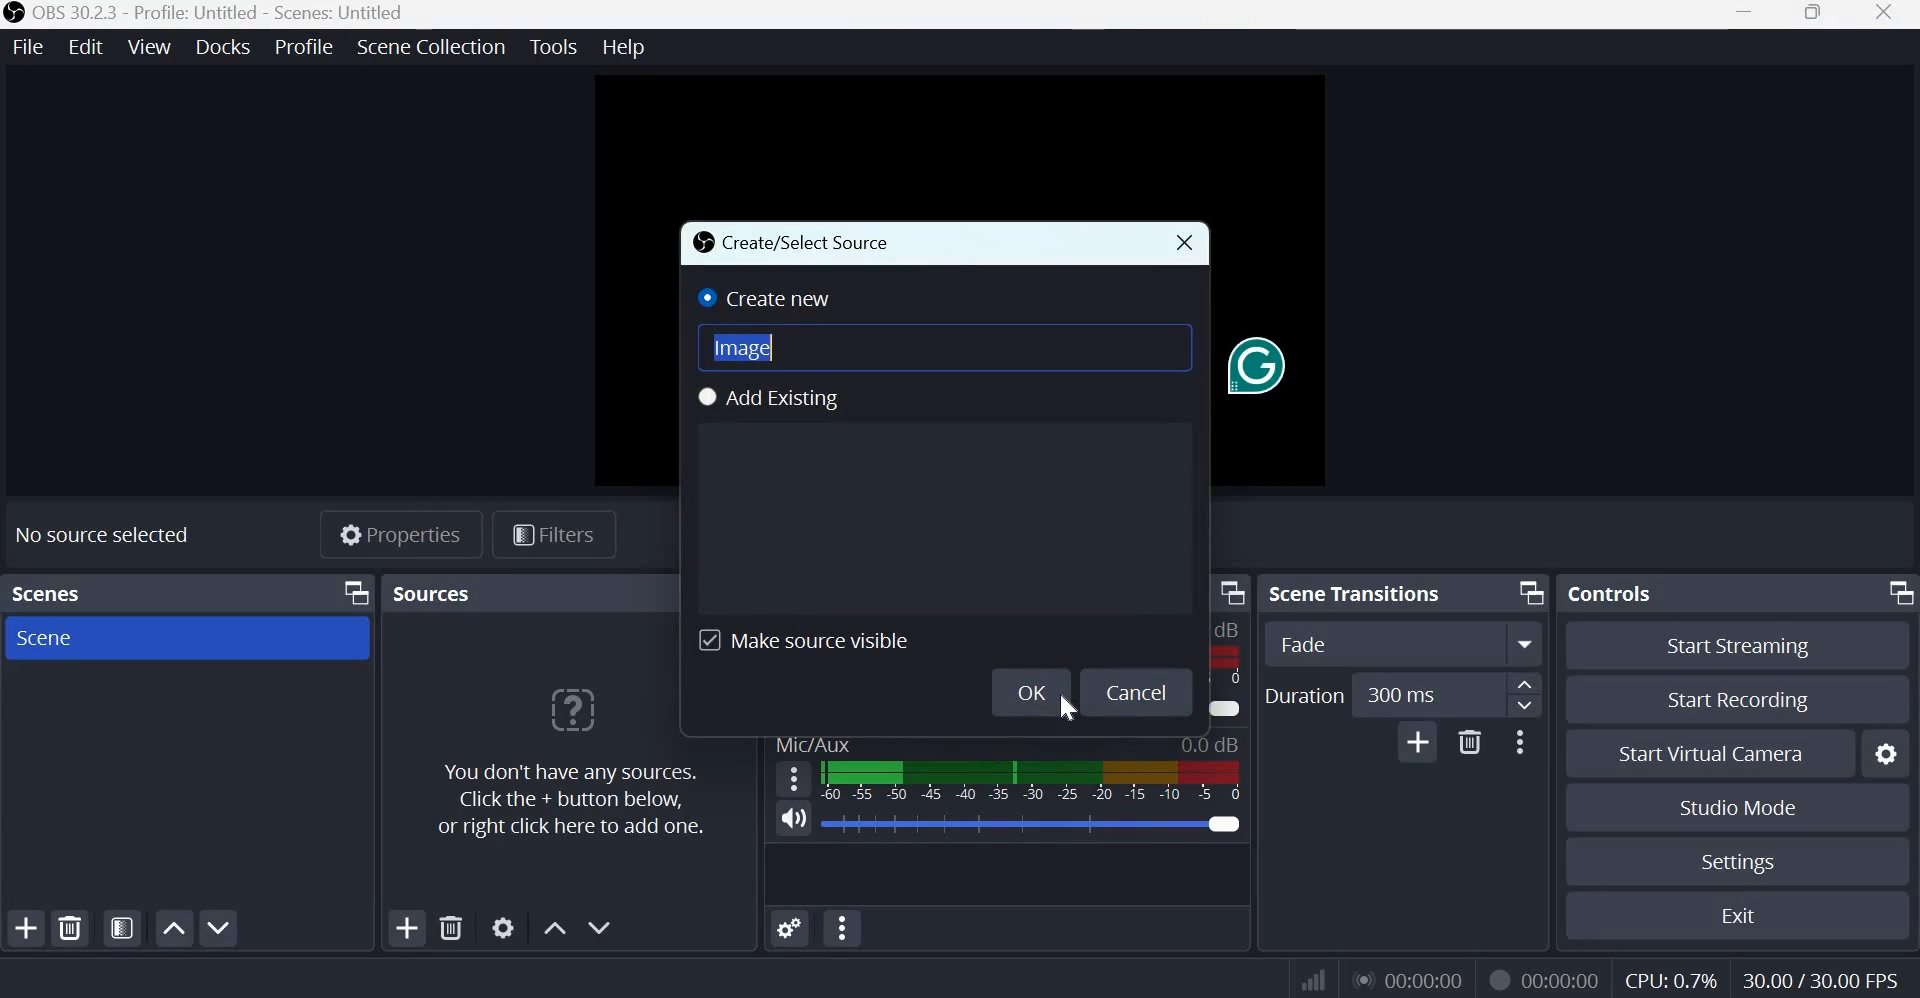 This screenshot has width=1920, height=998. I want to click on CPU: 0.7%, so click(1669, 976).